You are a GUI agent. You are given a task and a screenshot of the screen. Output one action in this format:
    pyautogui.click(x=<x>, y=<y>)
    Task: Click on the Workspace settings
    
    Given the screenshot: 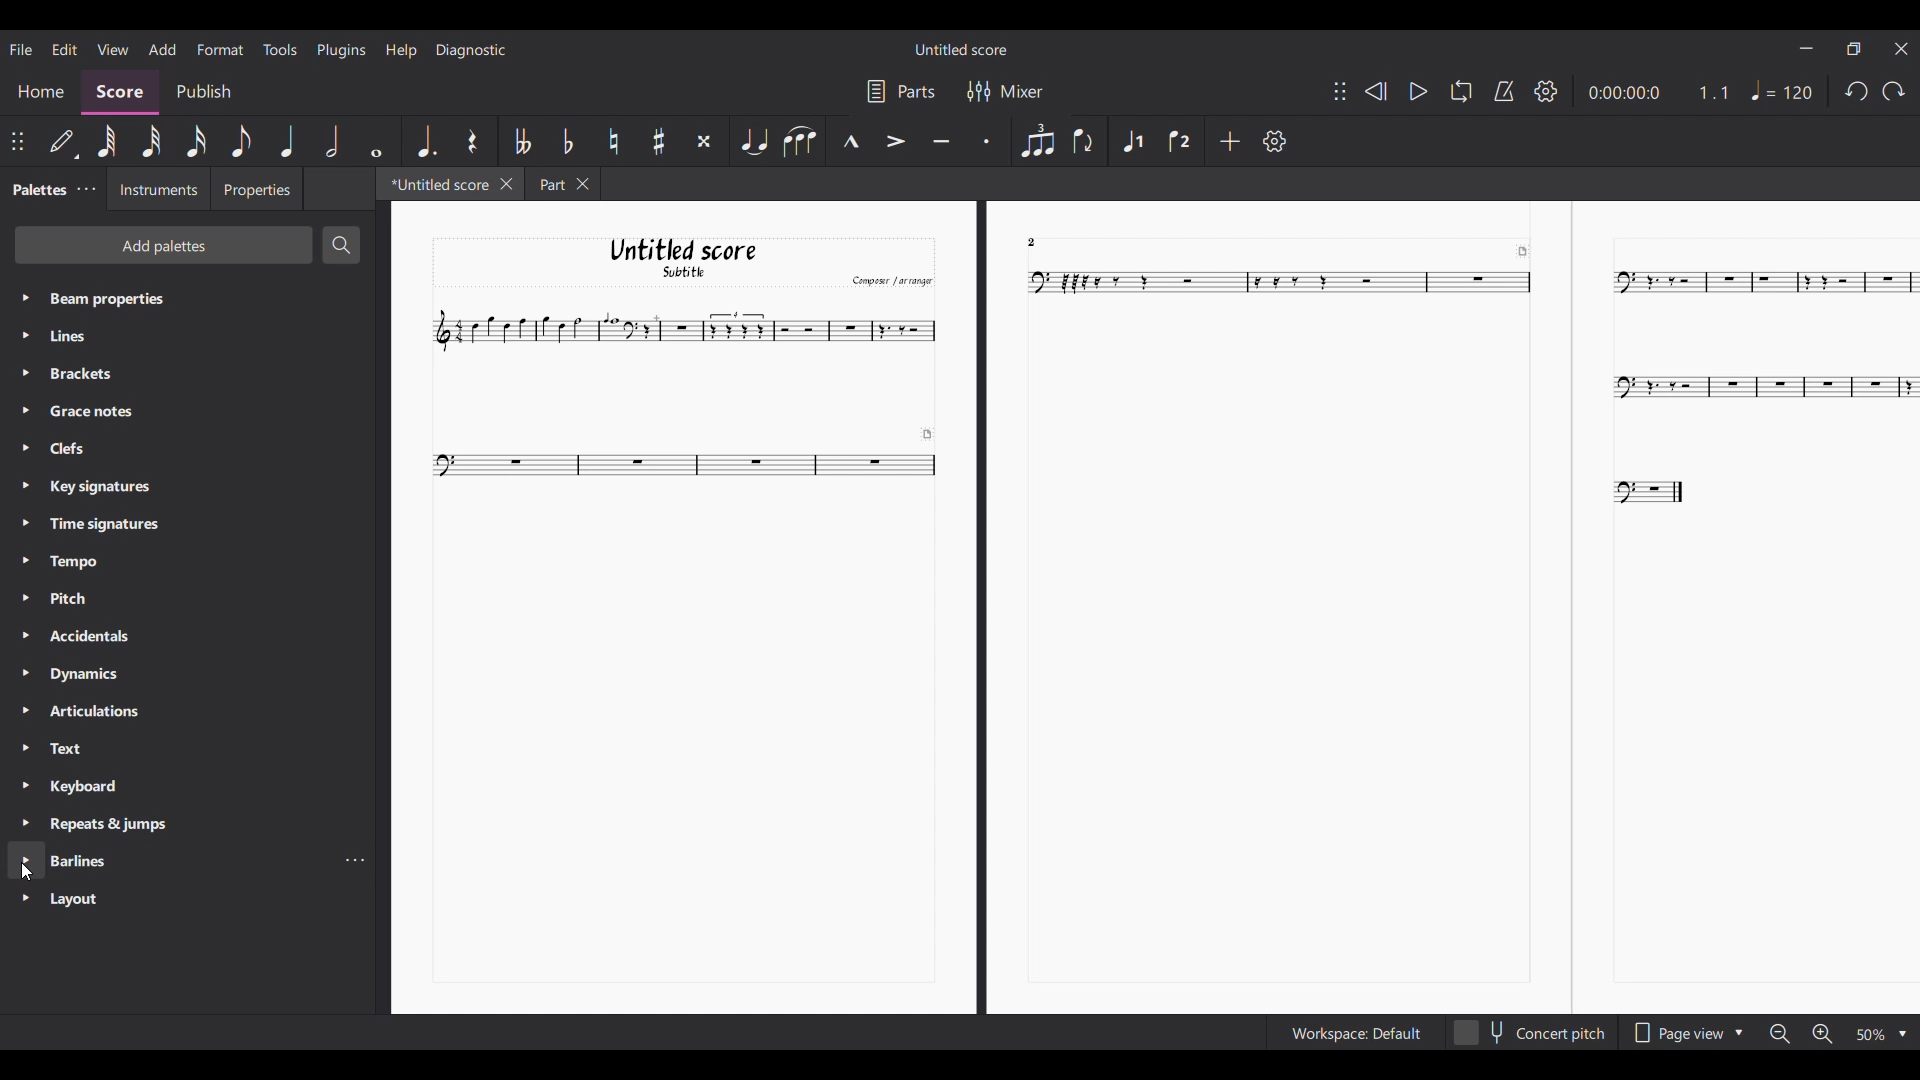 What is the action you would take?
    pyautogui.click(x=1354, y=1033)
    